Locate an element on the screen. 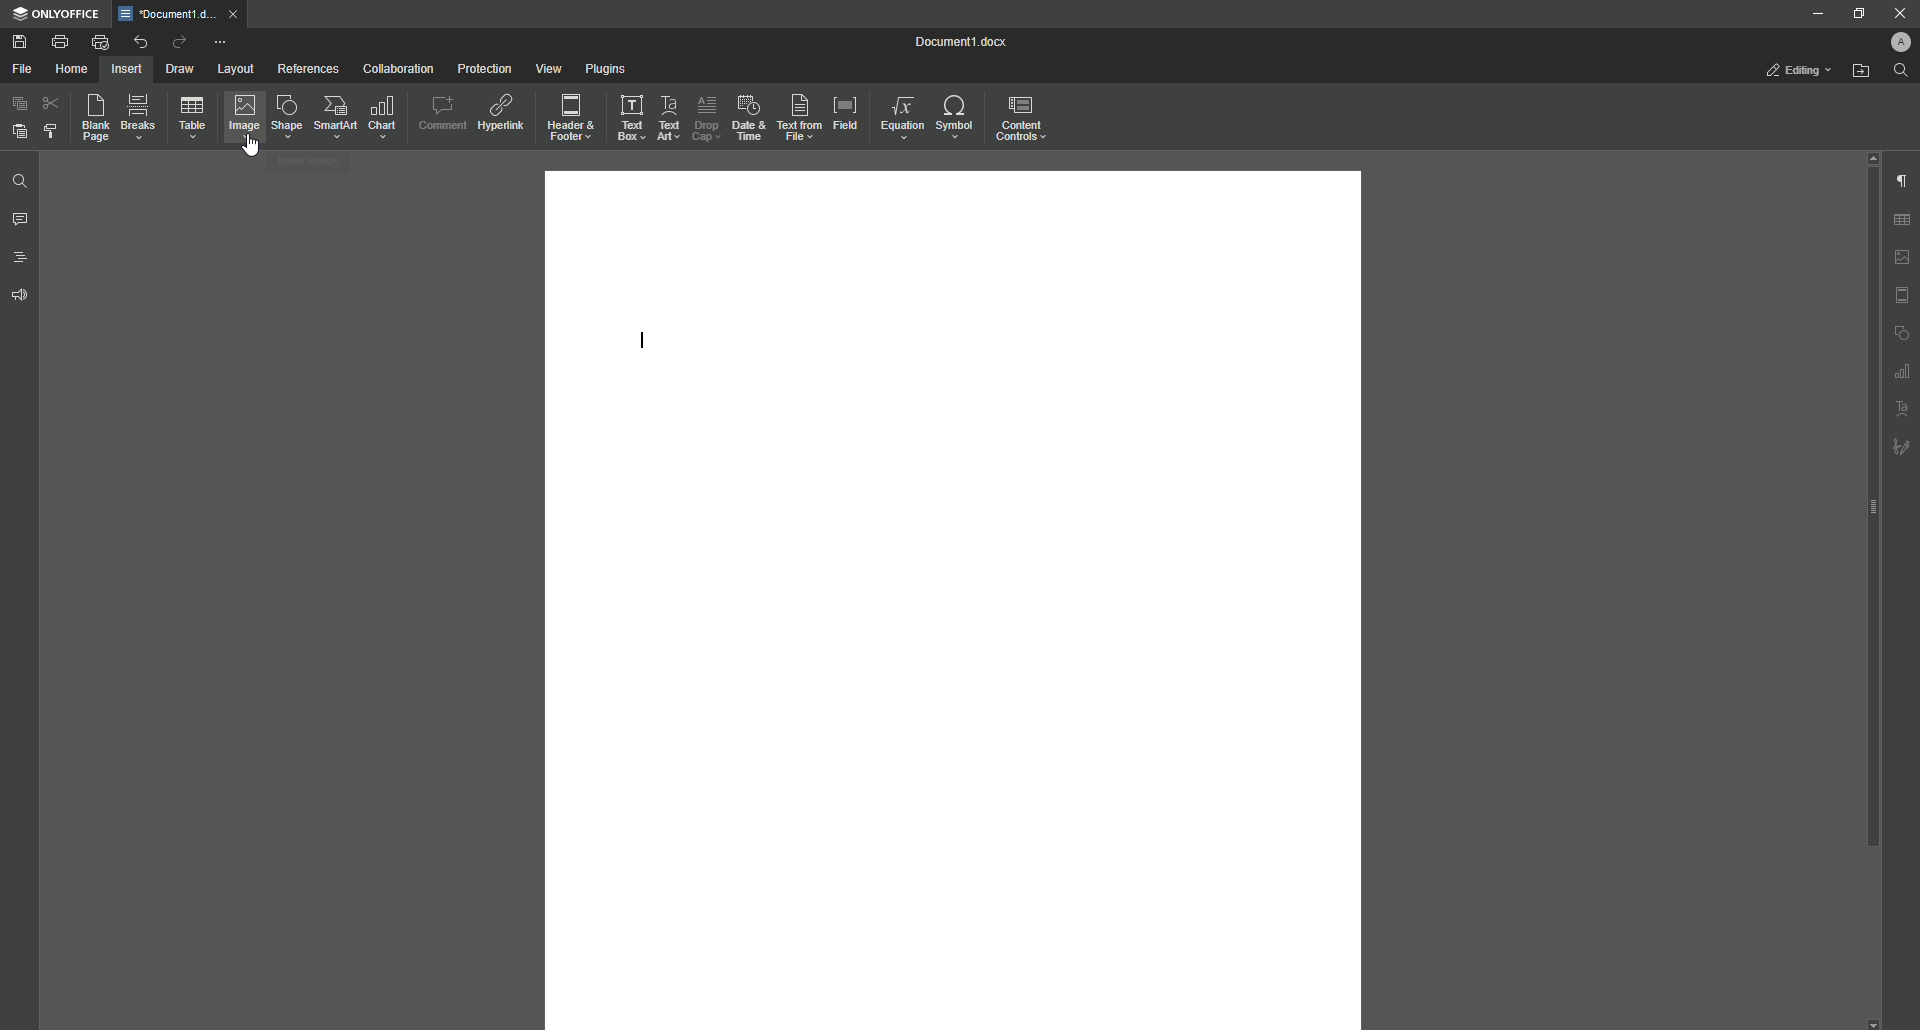  SmartArt is located at coordinates (331, 118).